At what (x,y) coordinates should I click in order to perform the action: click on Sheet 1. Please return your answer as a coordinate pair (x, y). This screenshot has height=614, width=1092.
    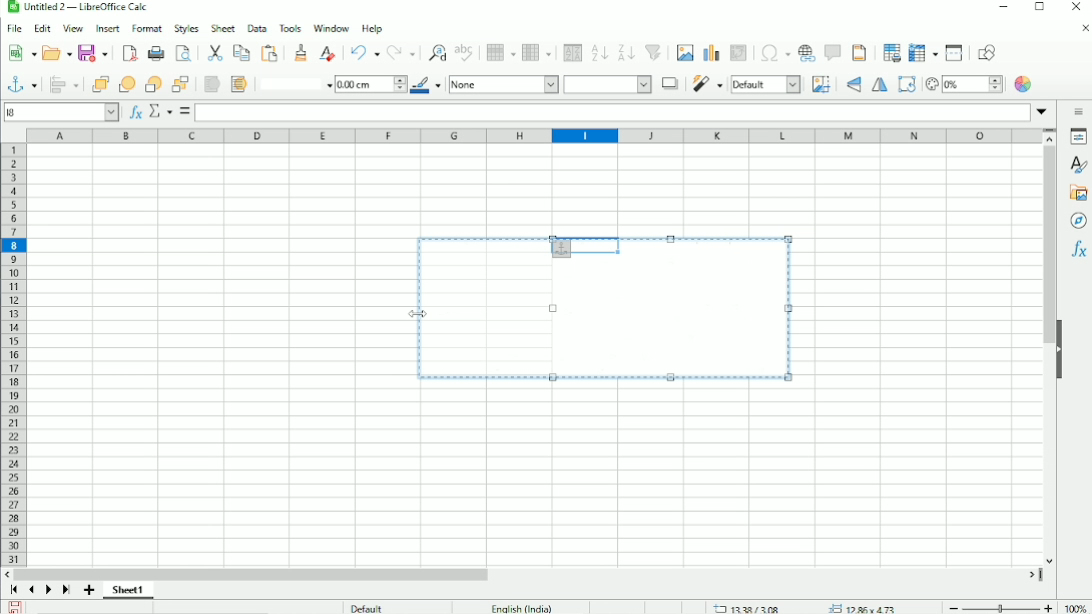
    Looking at the image, I should click on (128, 590).